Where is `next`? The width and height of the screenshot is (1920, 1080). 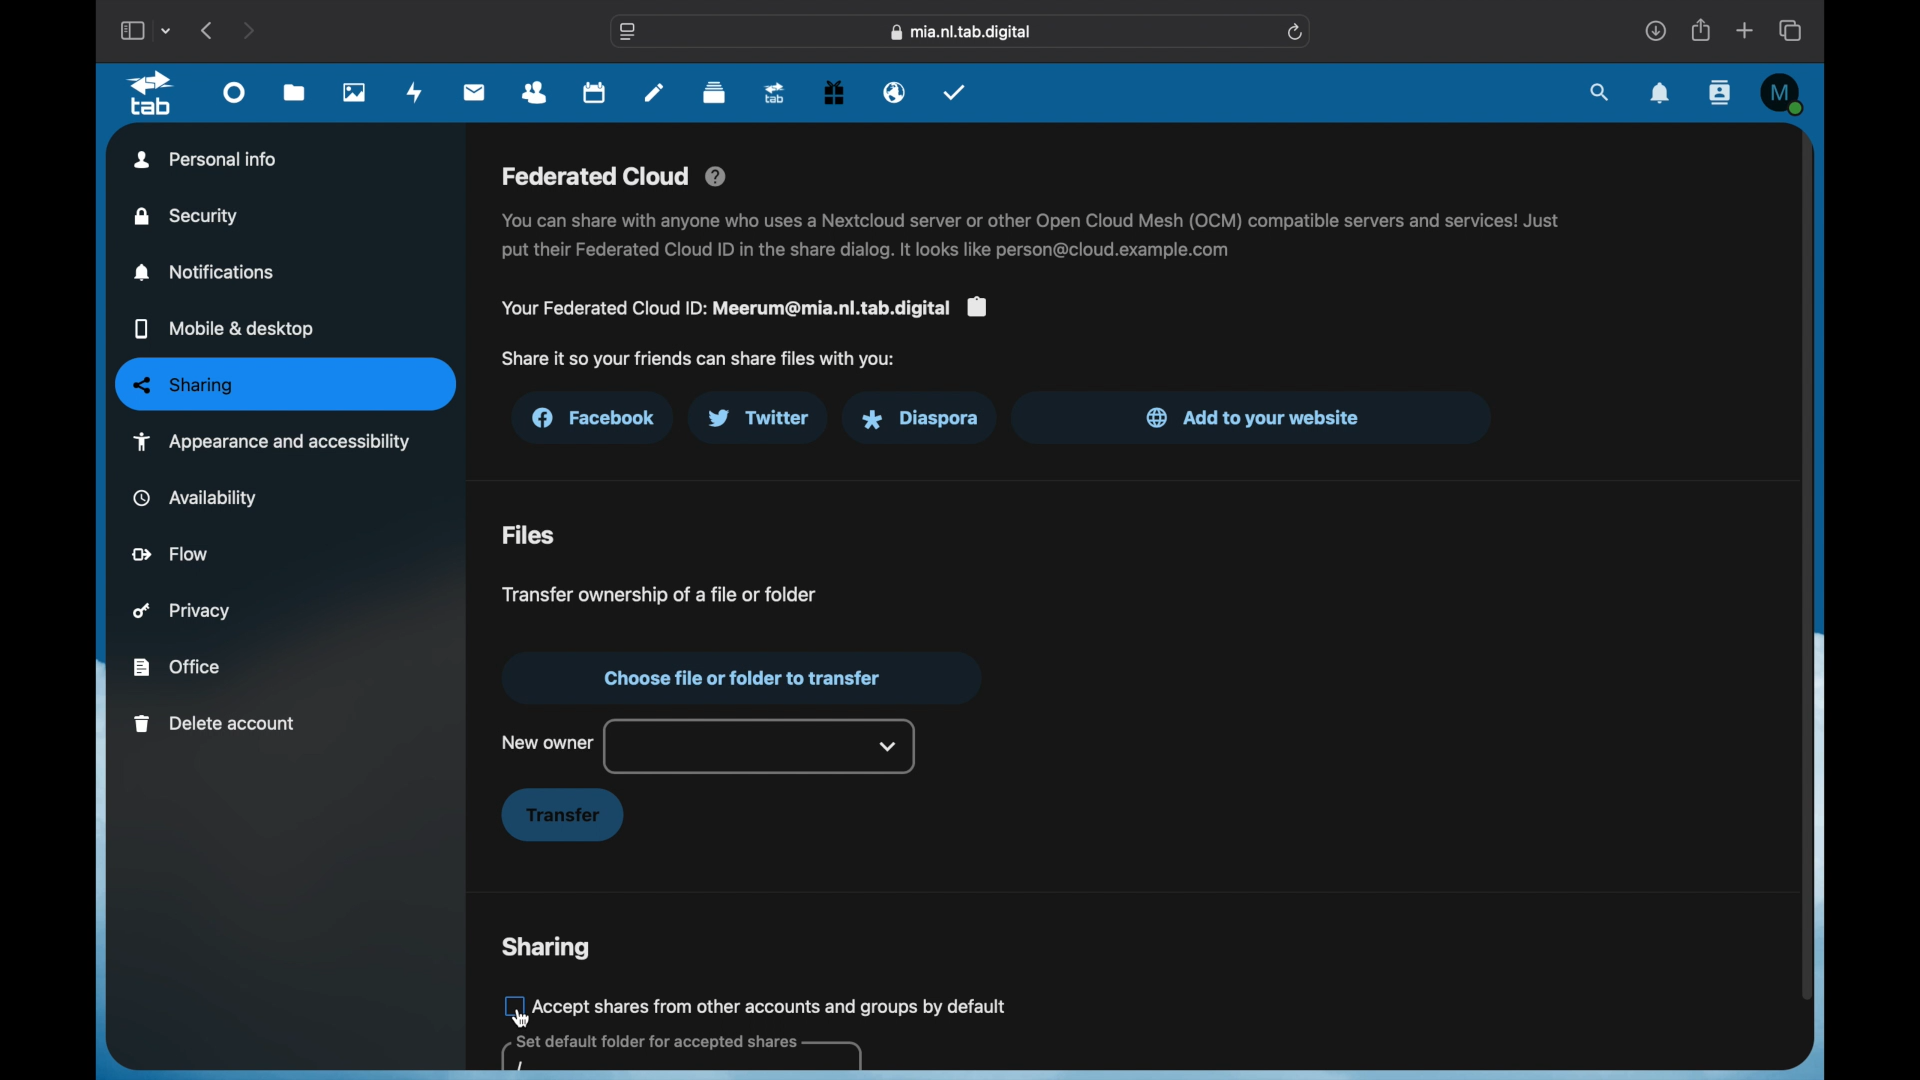
next is located at coordinates (248, 30).